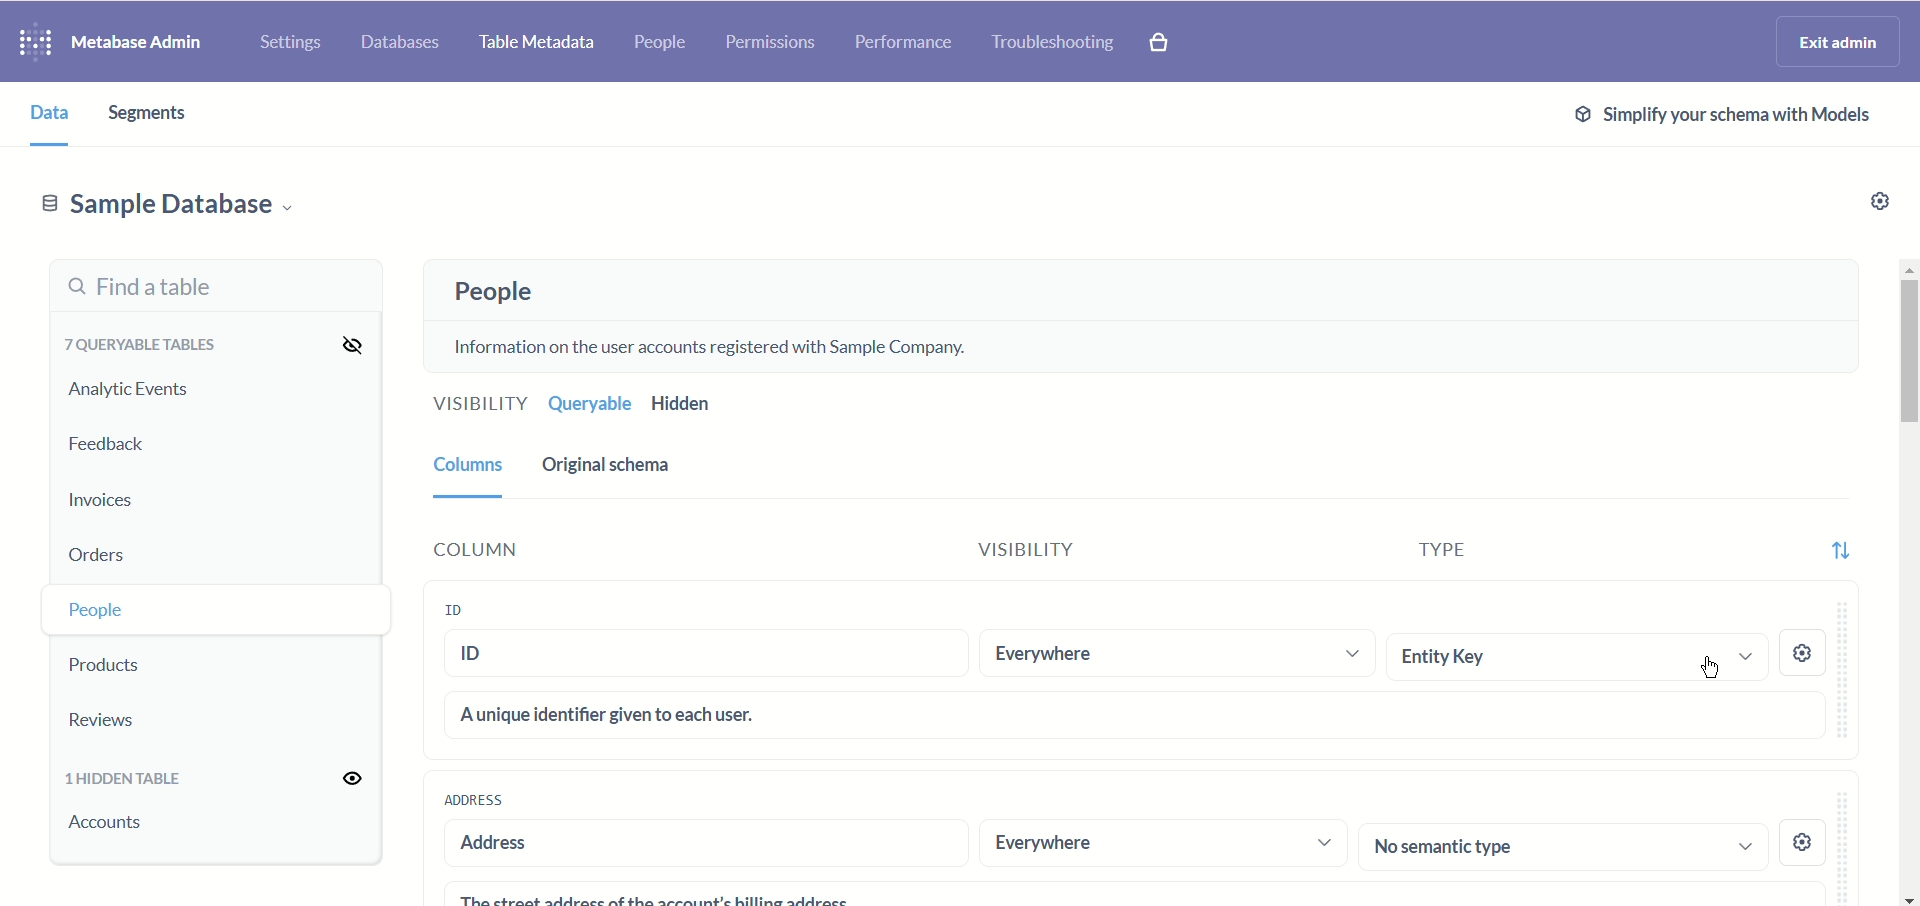 The height and width of the screenshot is (906, 1920). I want to click on sort, so click(1839, 544).